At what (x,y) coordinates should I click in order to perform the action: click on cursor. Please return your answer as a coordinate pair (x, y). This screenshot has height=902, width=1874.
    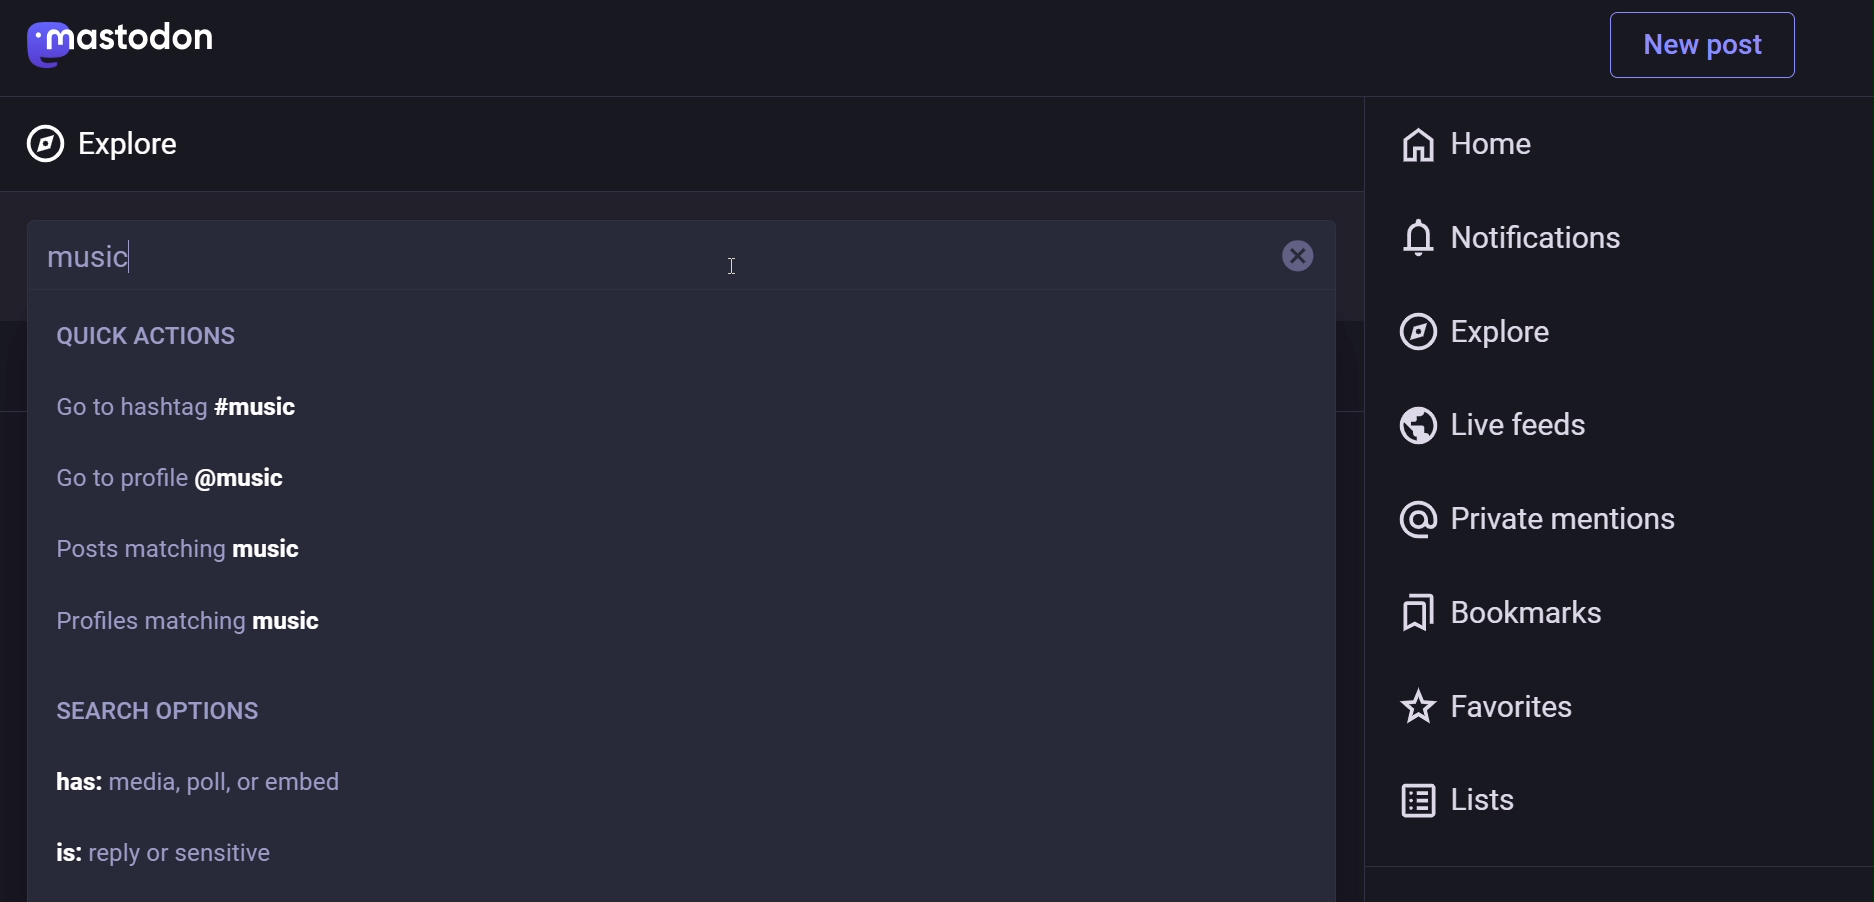
    Looking at the image, I should click on (728, 266).